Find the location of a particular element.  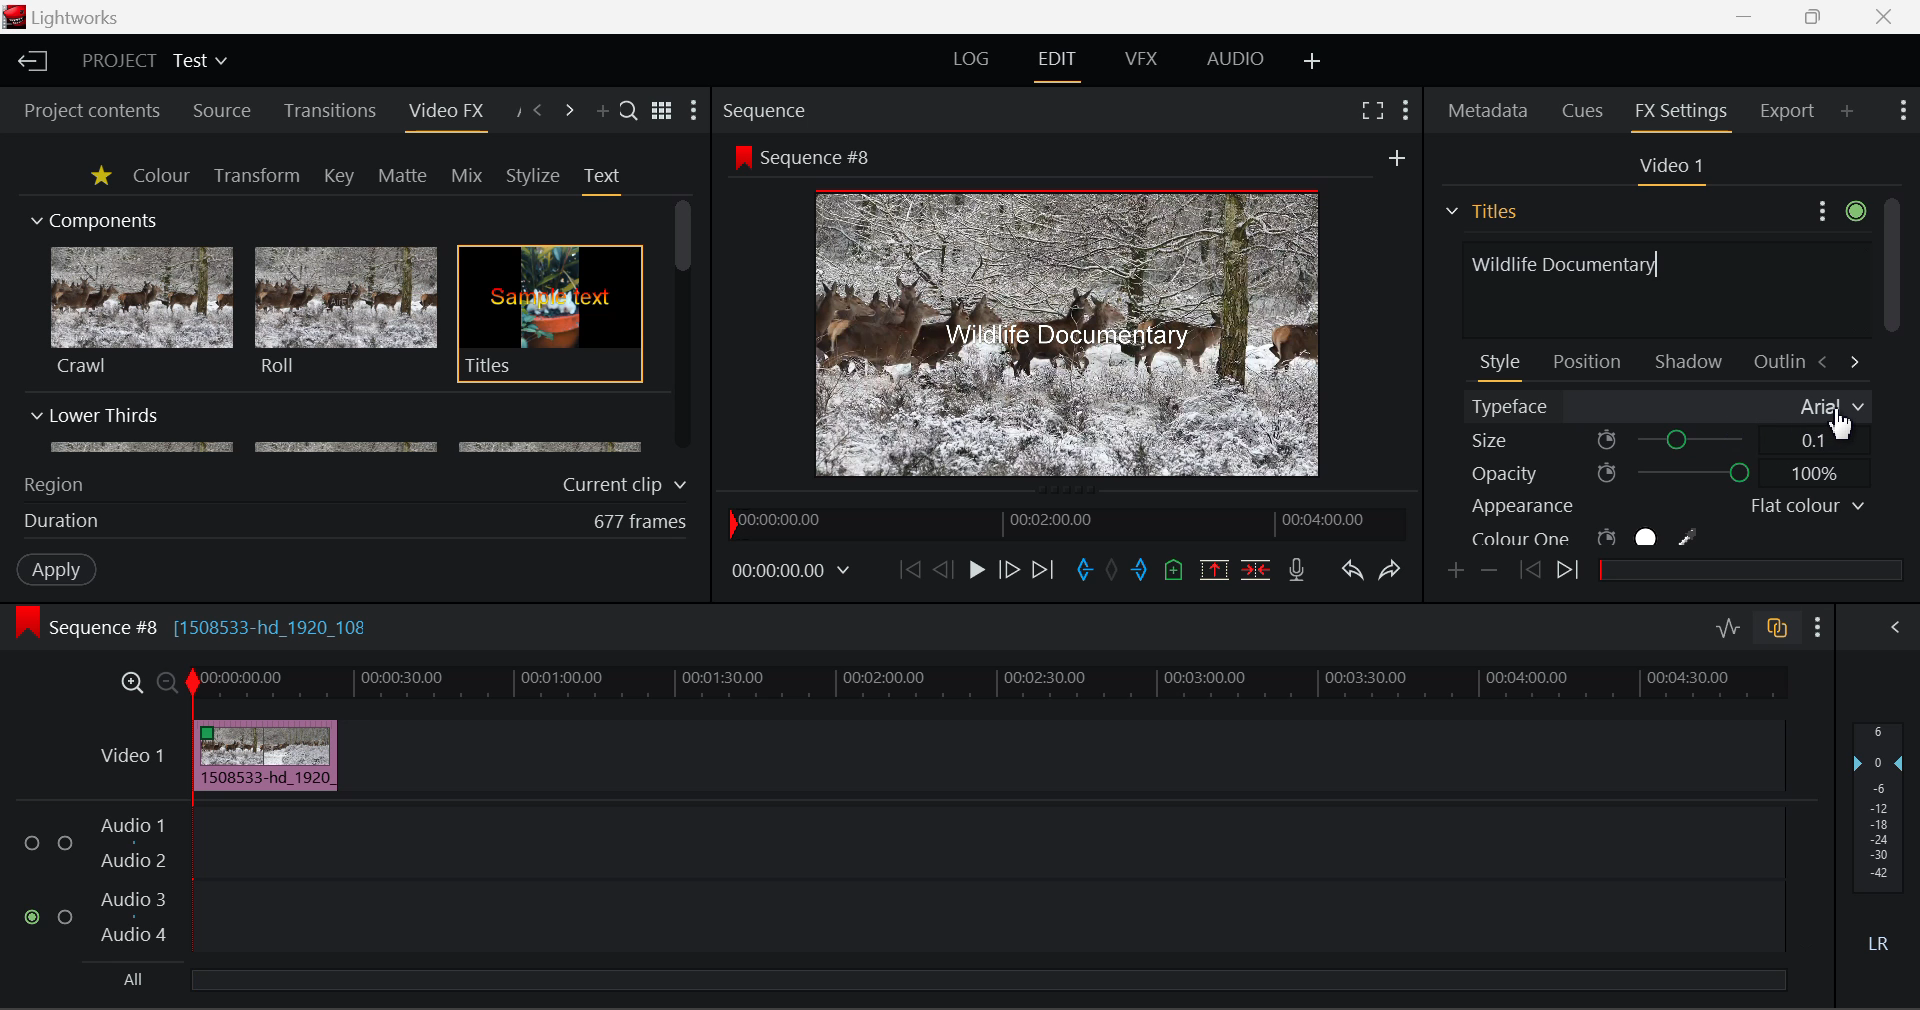

To Start is located at coordinates (910, 571).